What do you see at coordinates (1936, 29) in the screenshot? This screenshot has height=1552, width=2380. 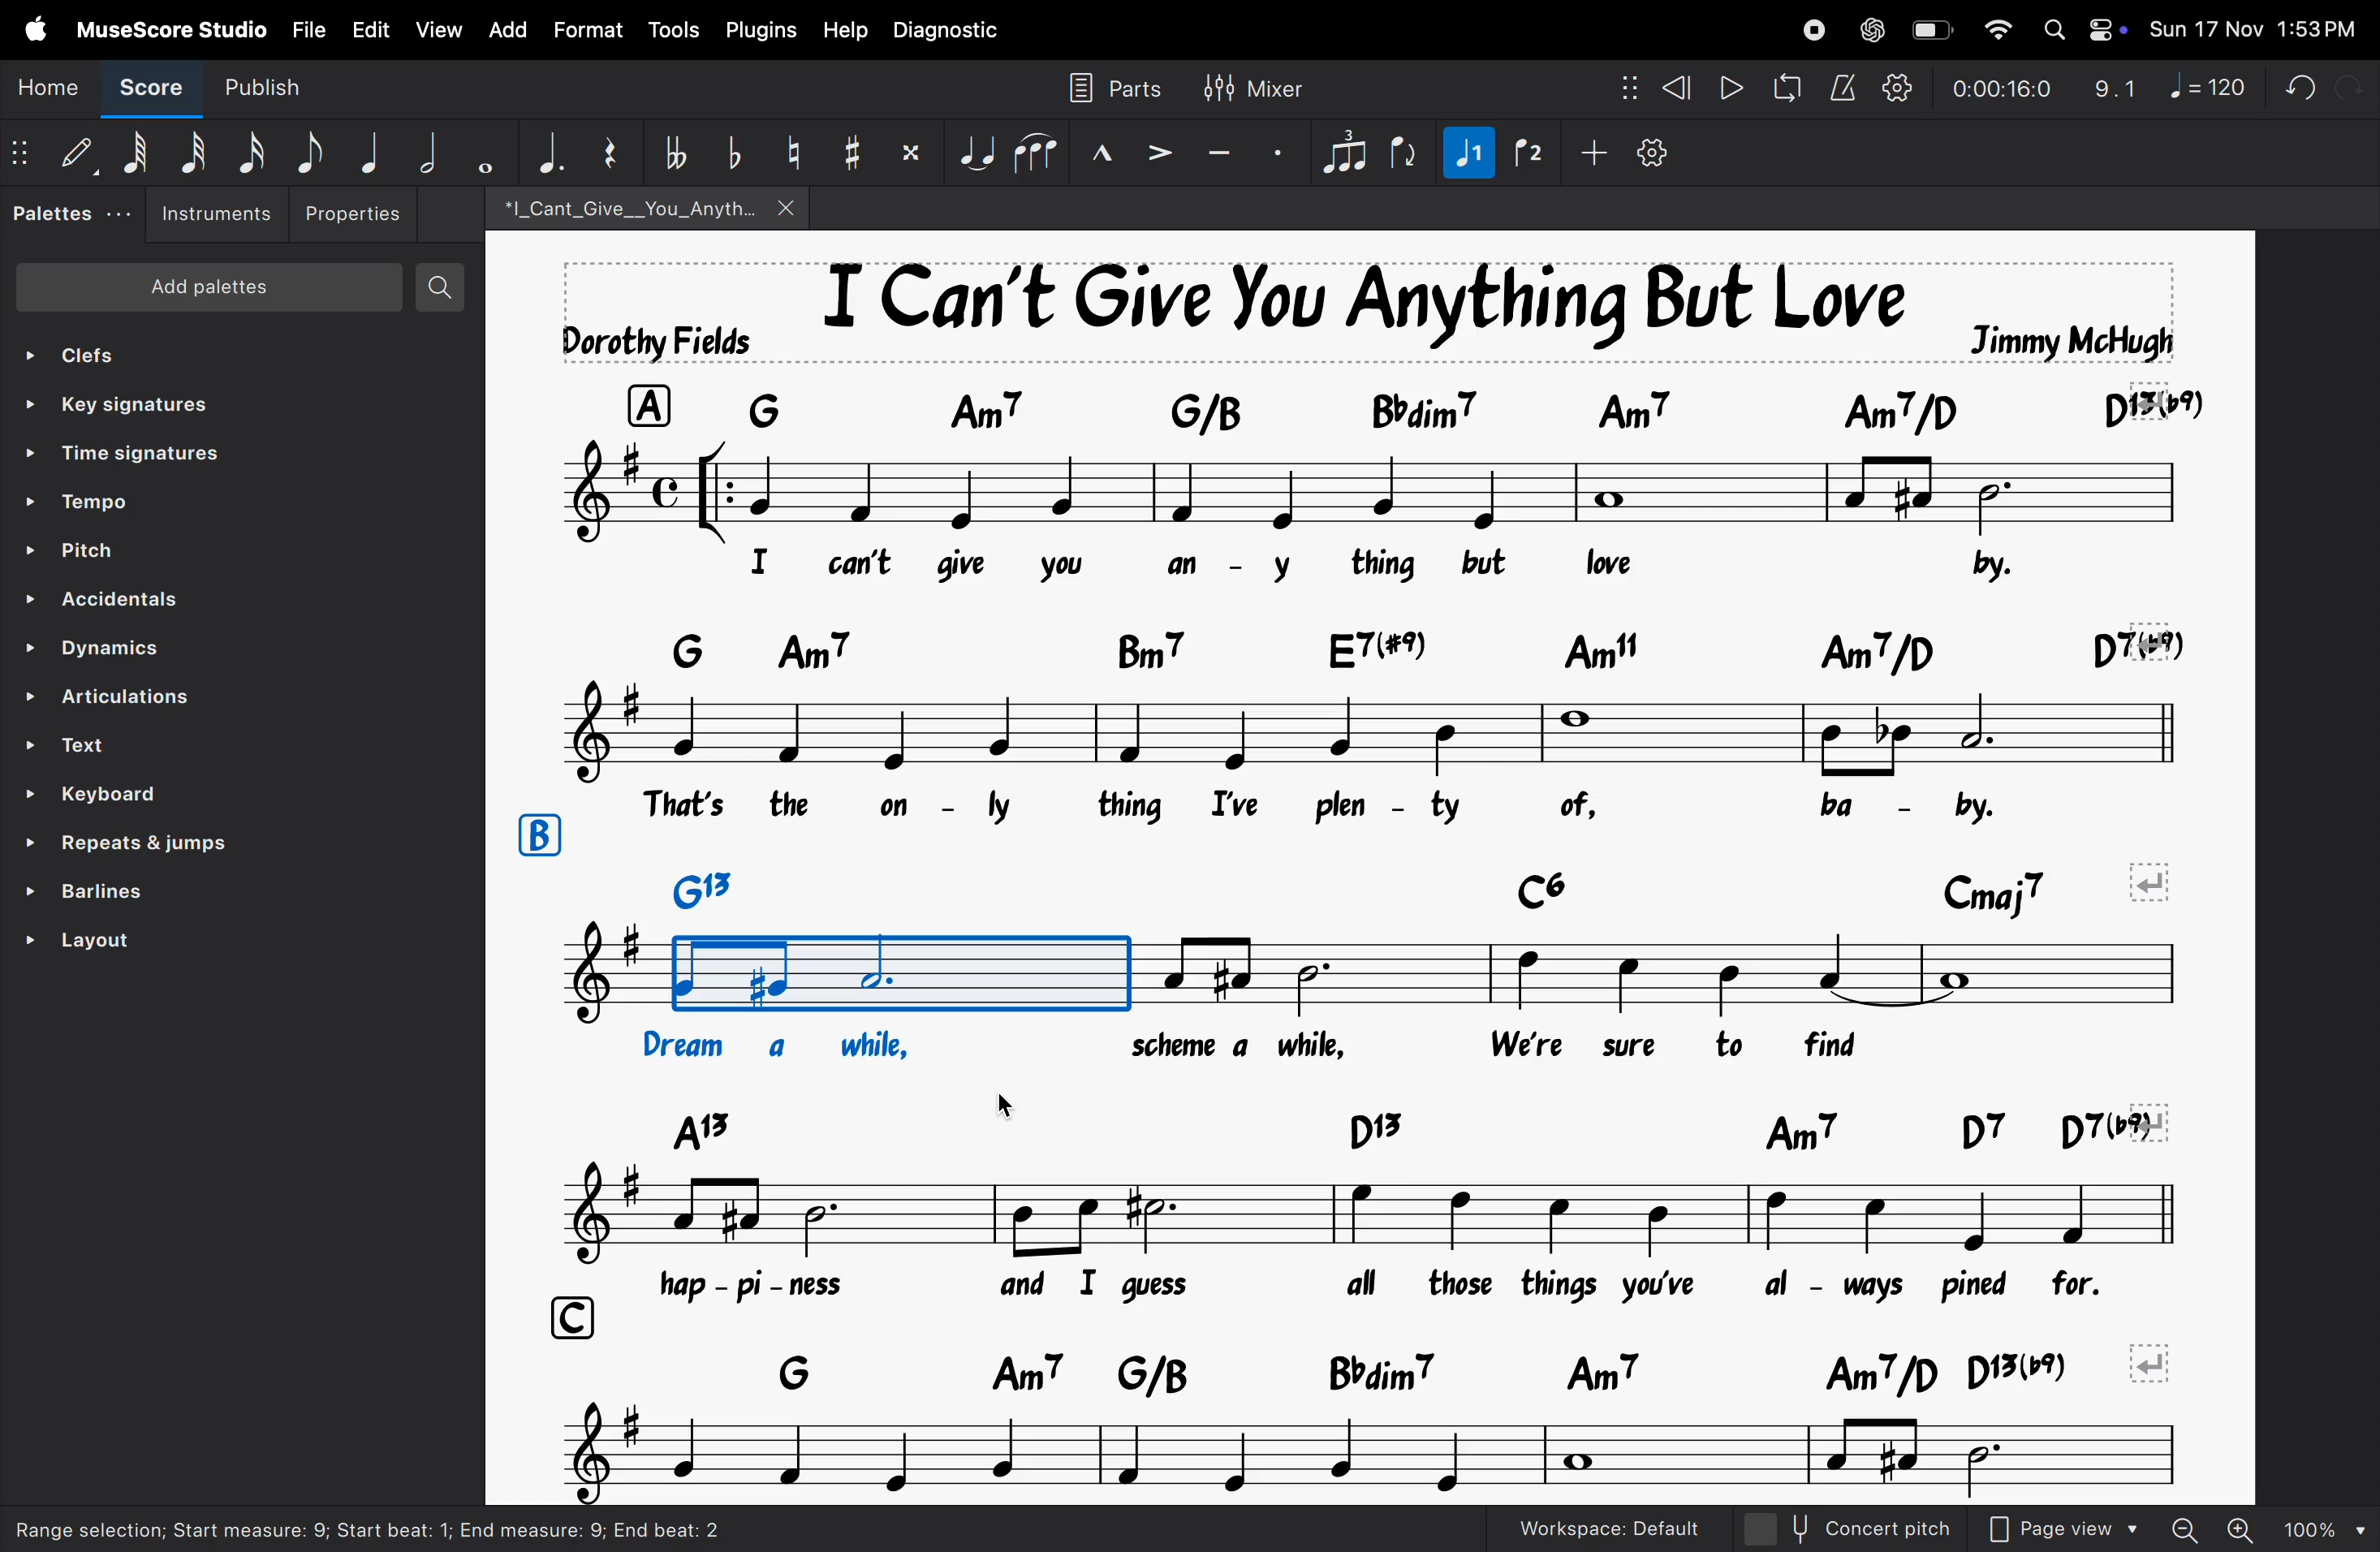 I see `battery` at bounding box center [1936, 29].